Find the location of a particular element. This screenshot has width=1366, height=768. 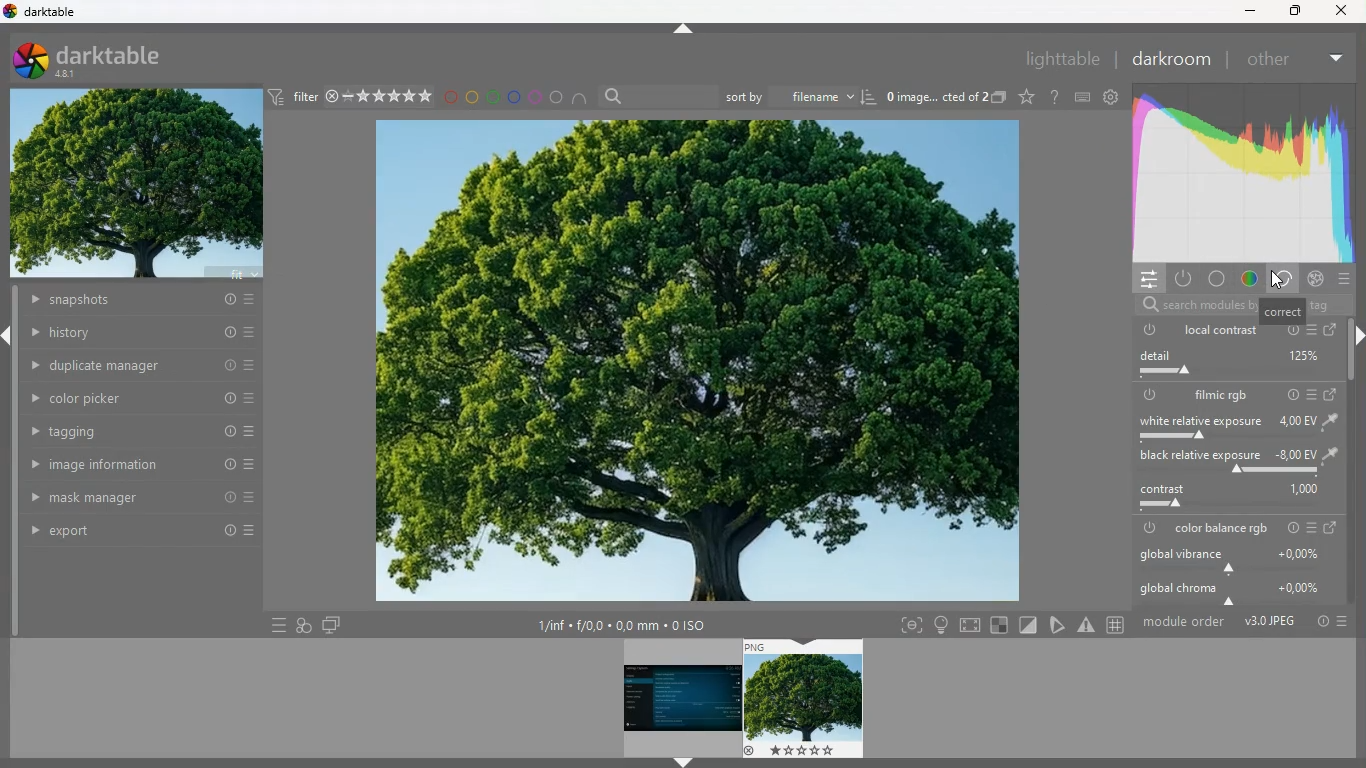

global vibrance is located at coordinates (1237, 560).